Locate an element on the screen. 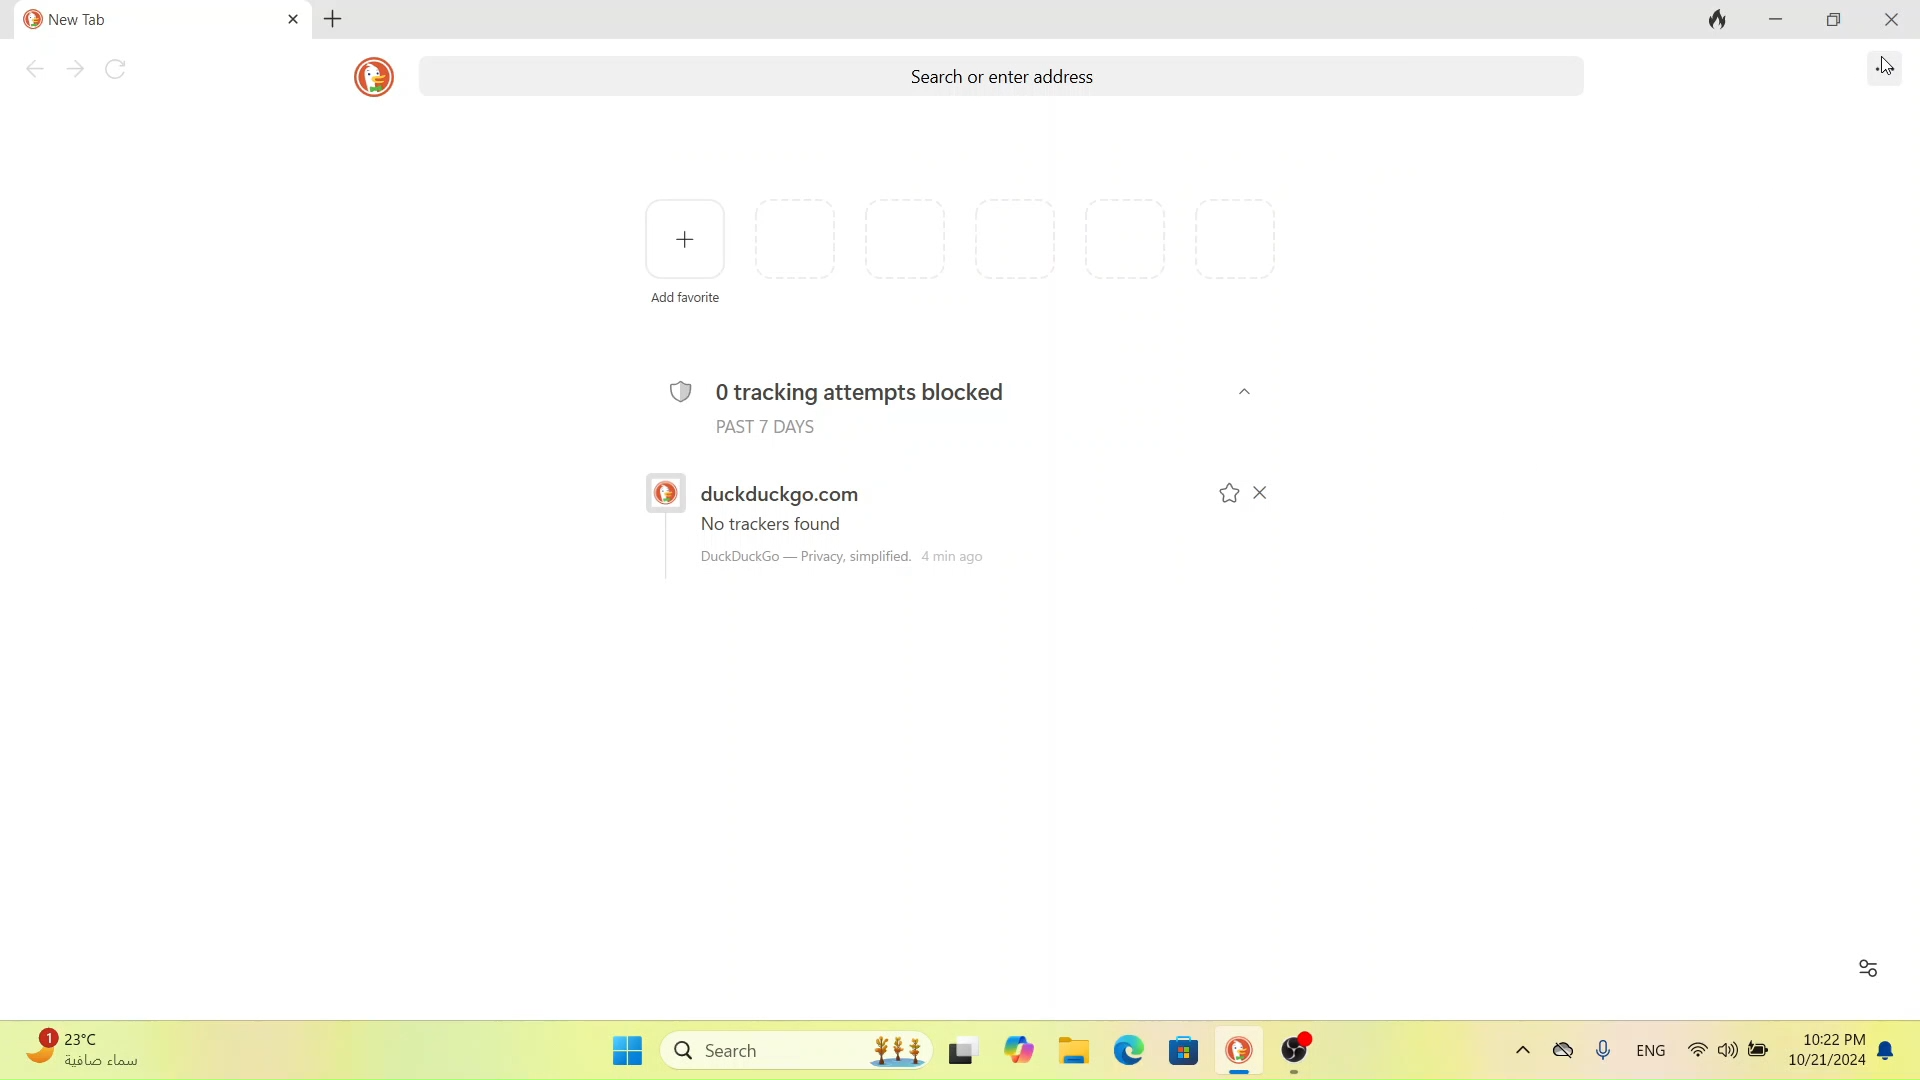  close is located at coordinates (1891, 19).